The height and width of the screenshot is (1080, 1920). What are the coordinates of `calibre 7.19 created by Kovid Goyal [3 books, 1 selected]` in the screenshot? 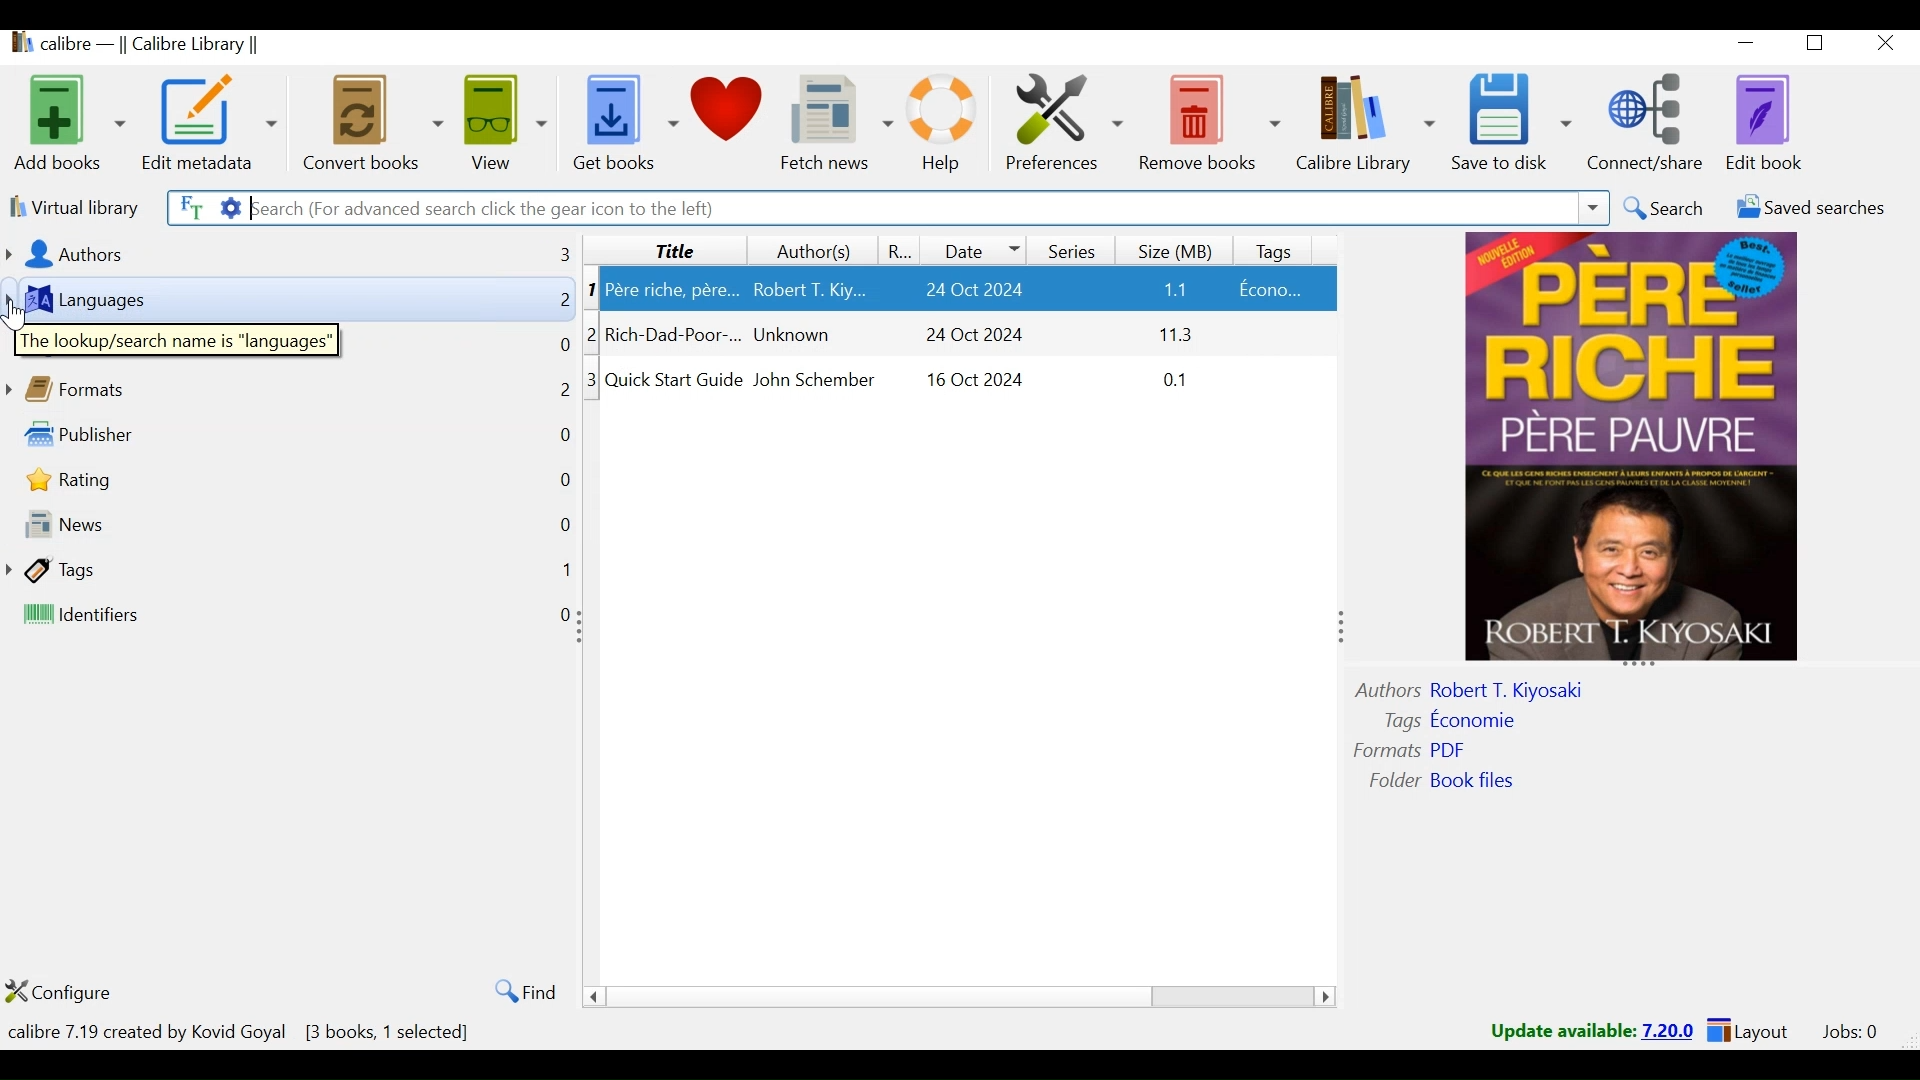 It's located at (242, 1028).